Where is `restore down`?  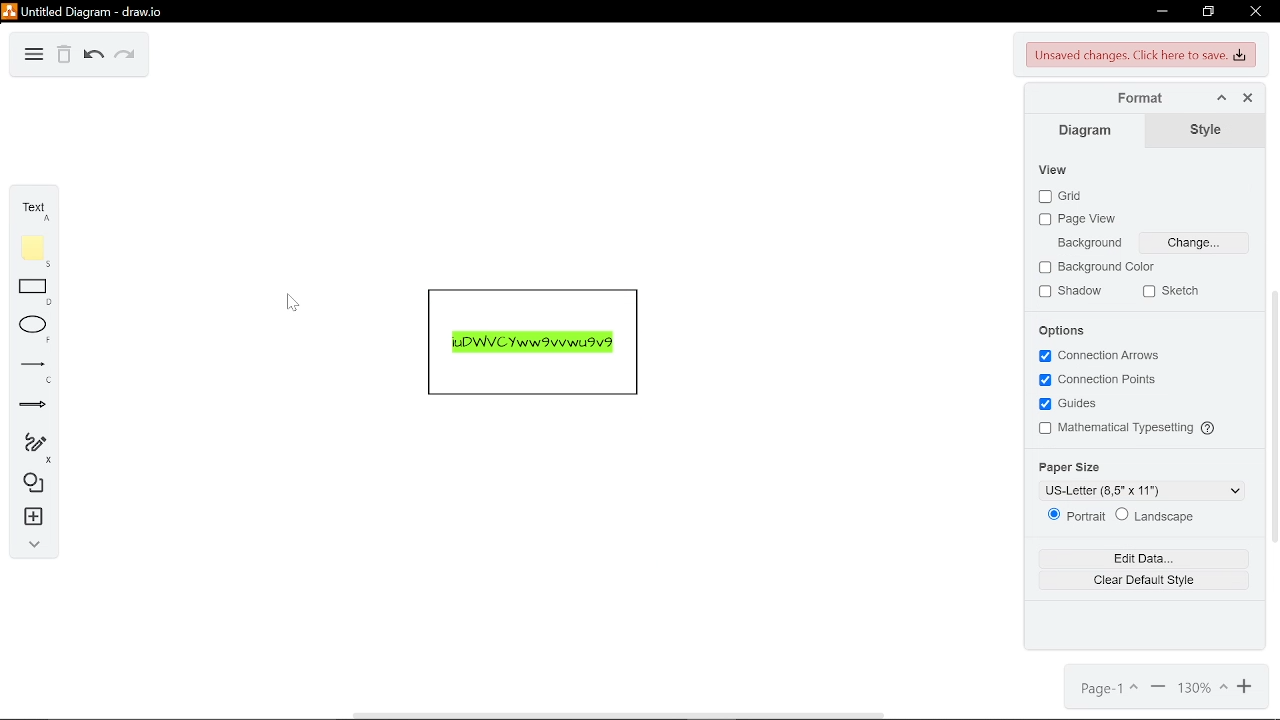
restore down is located at coordinates (1208, 13).